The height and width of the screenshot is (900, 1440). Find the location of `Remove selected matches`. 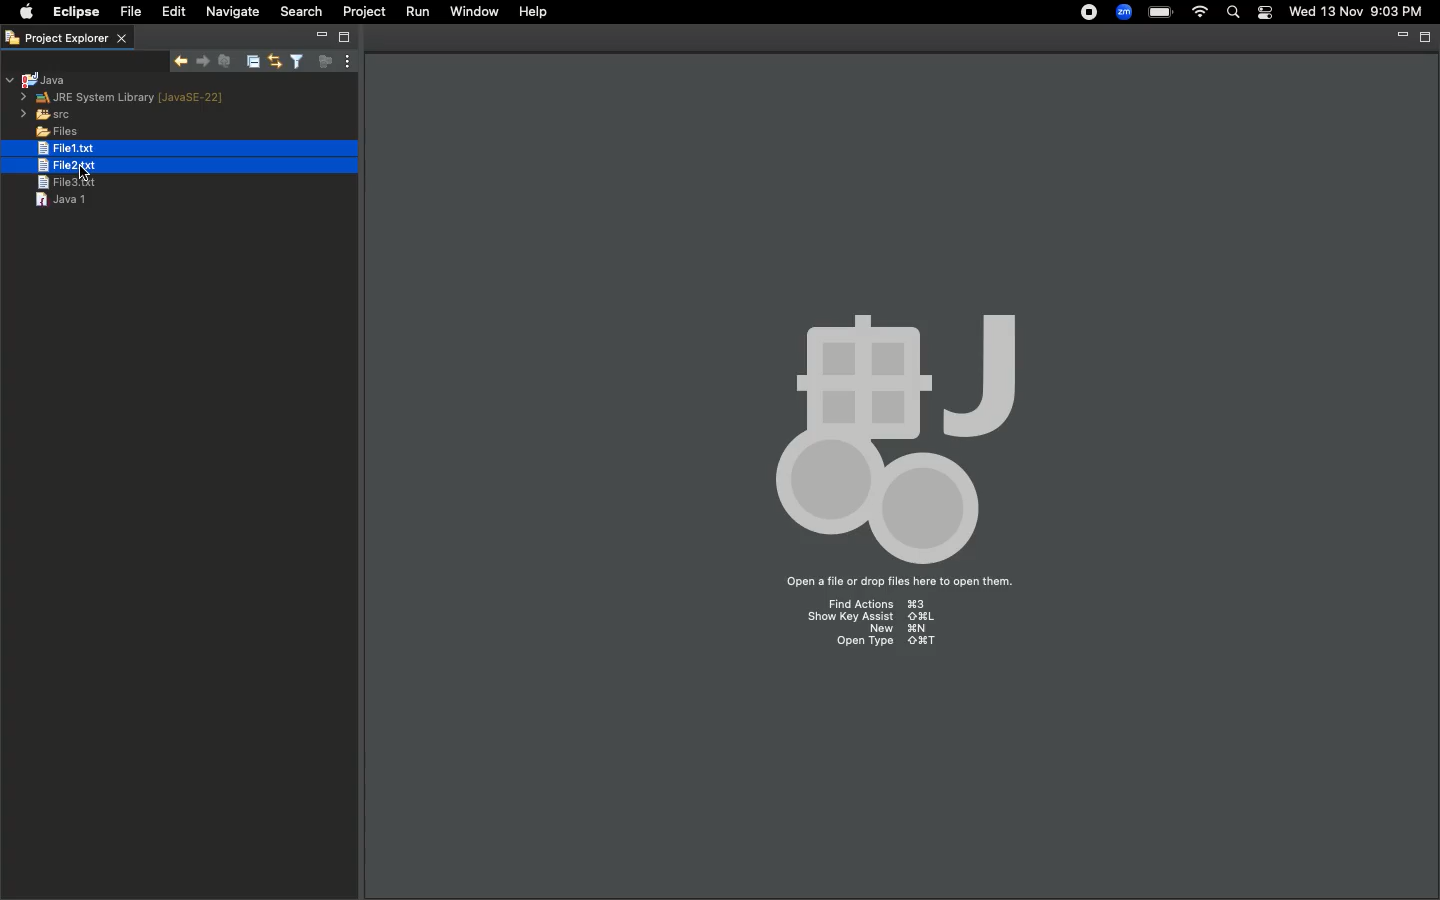

Remove selected matches is located at coordinates (224, 60).